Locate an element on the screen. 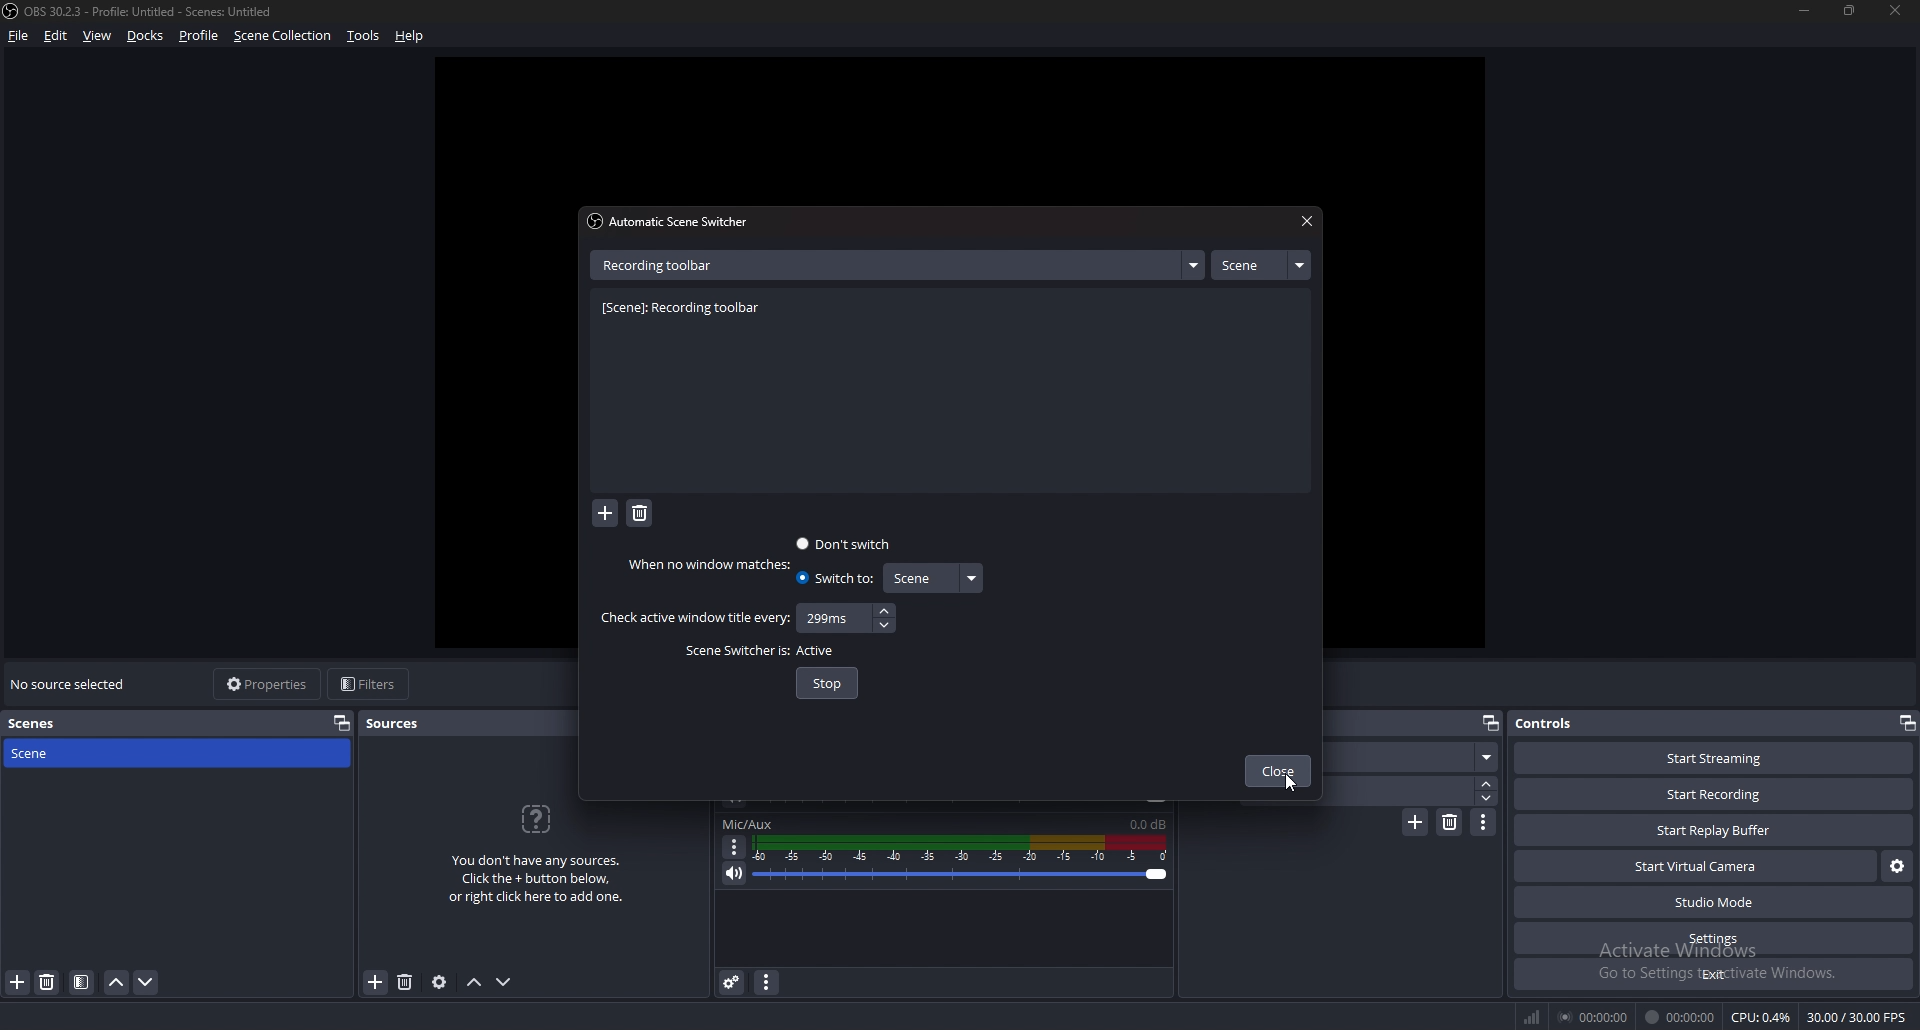  network is located at coordinates (1534, 1016).